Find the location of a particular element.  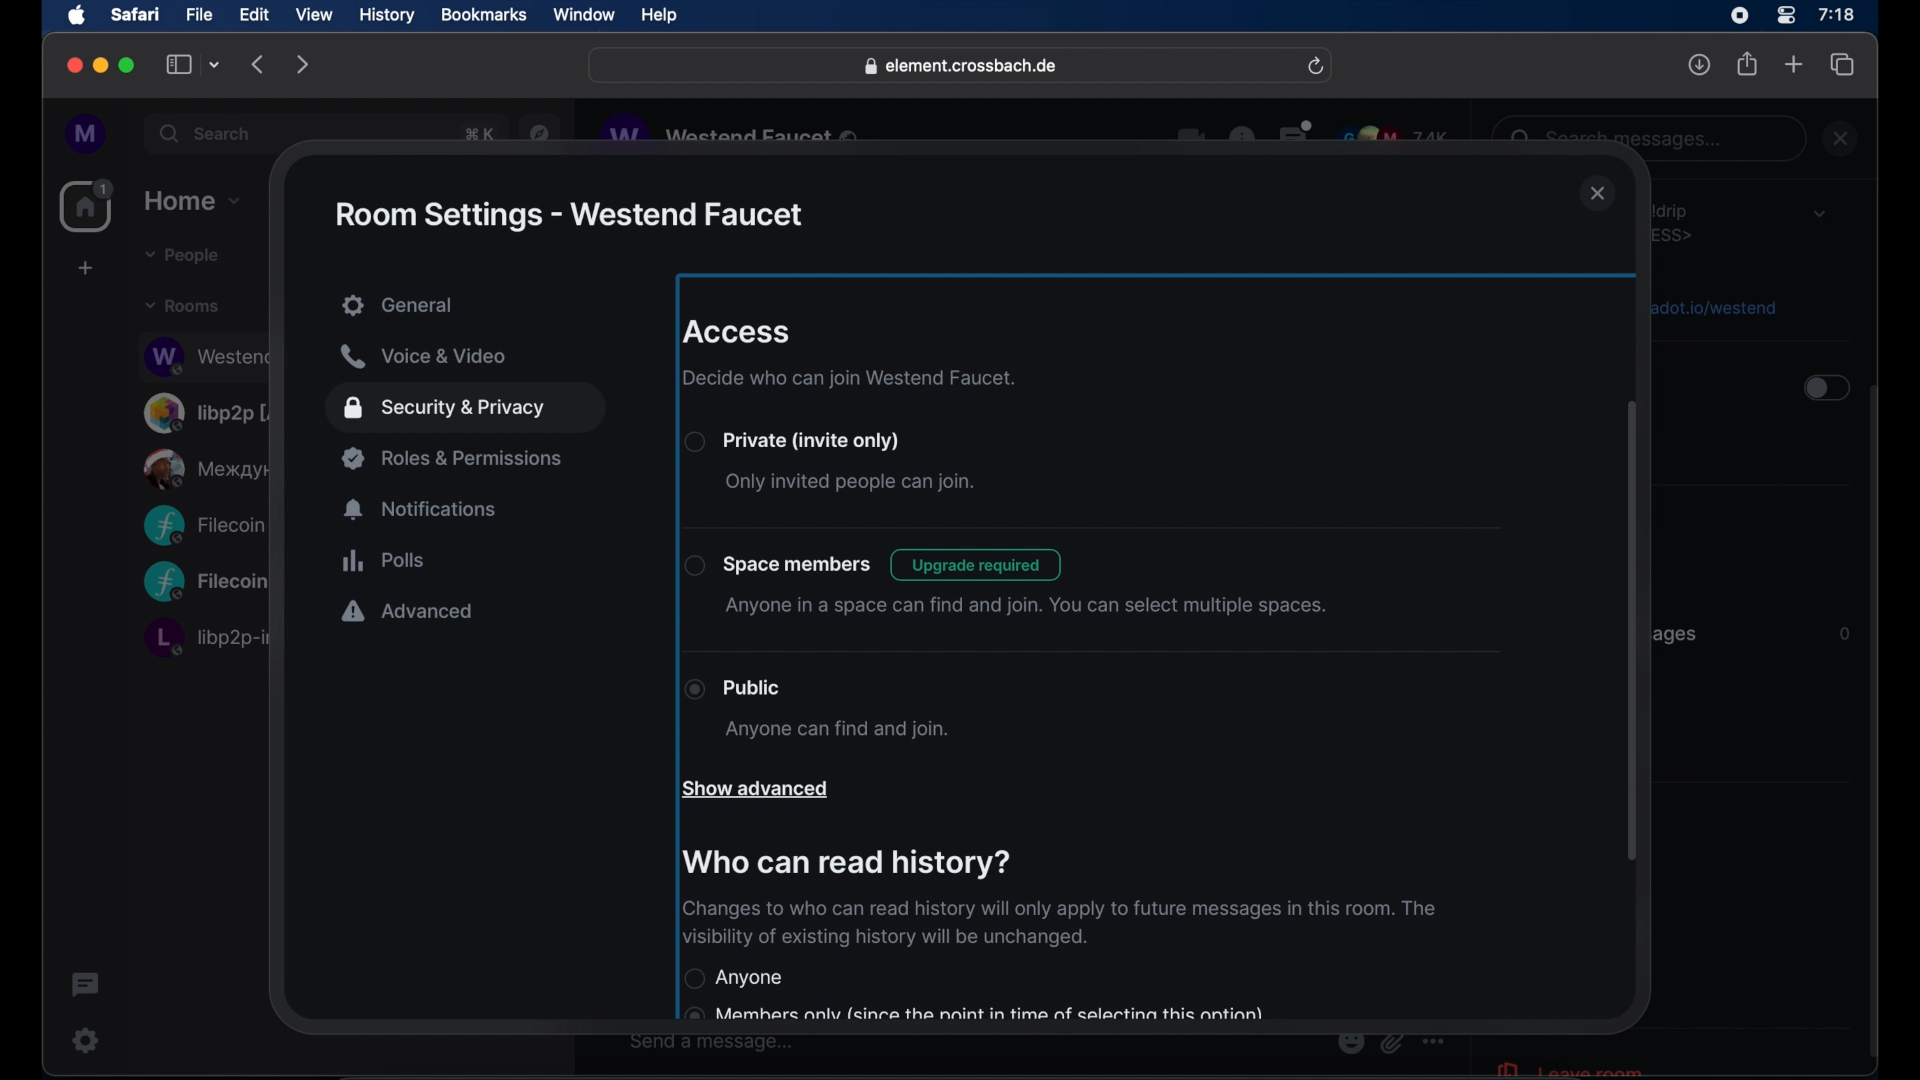

obscure is located at coordinates (1711, 306).